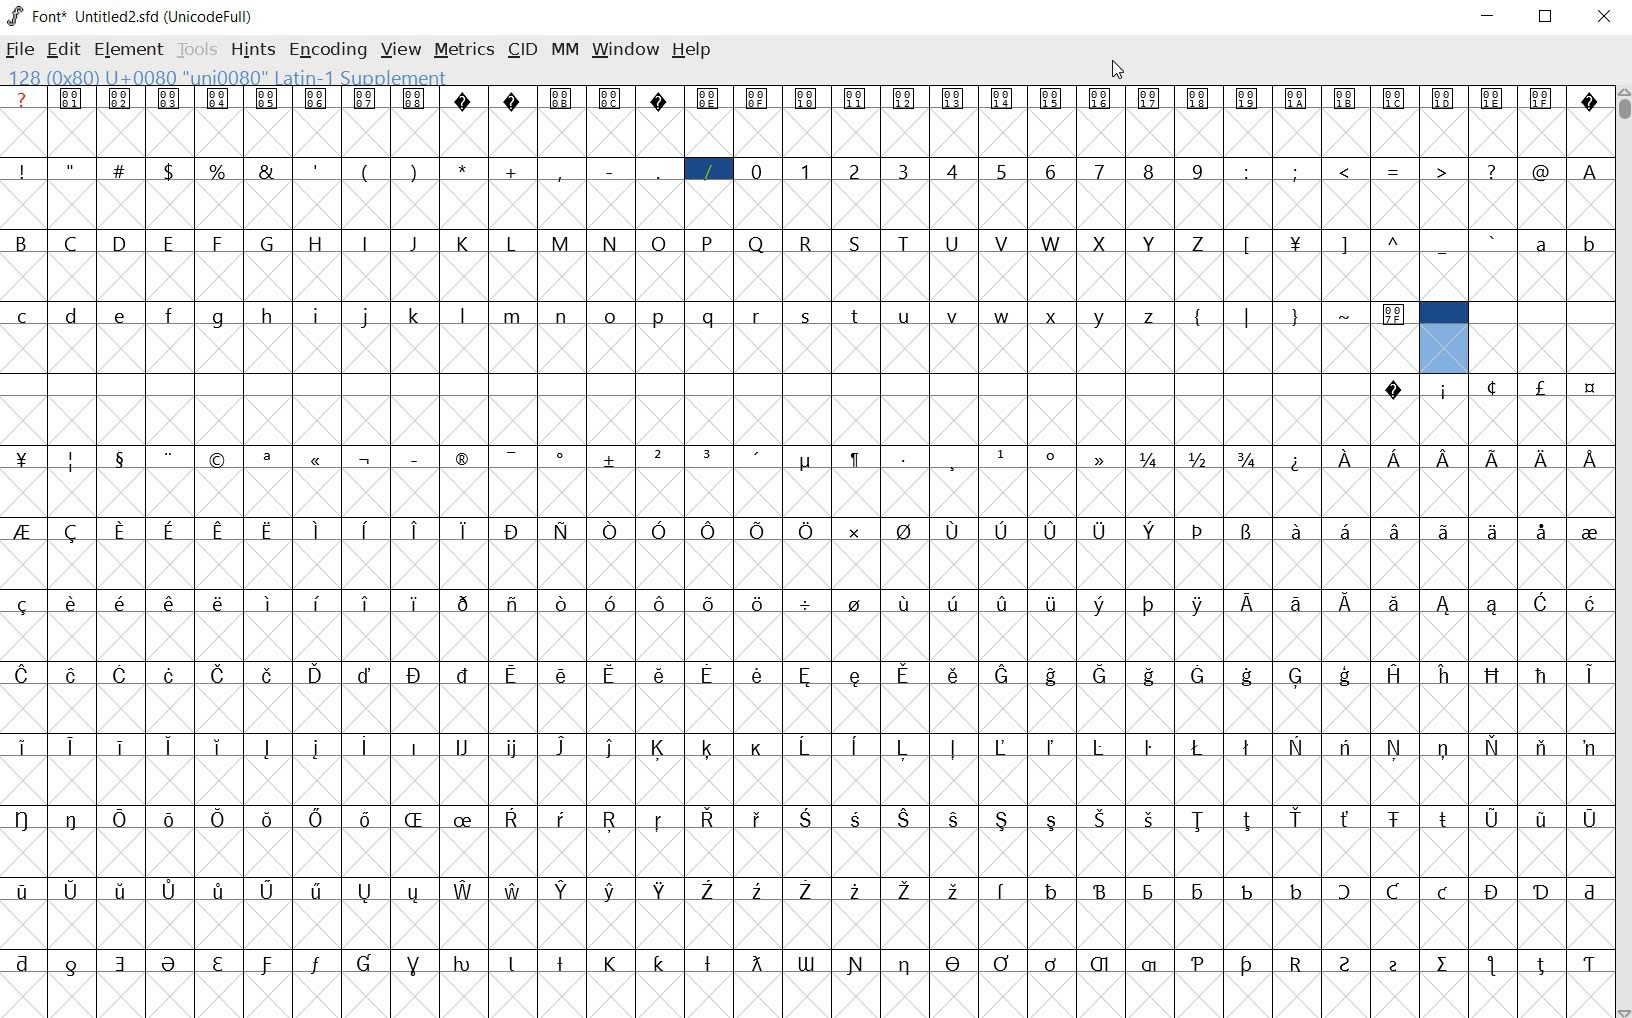  Describe the element at coordinates (955, 98) in the screenshot. I see `Symbol` at that location.